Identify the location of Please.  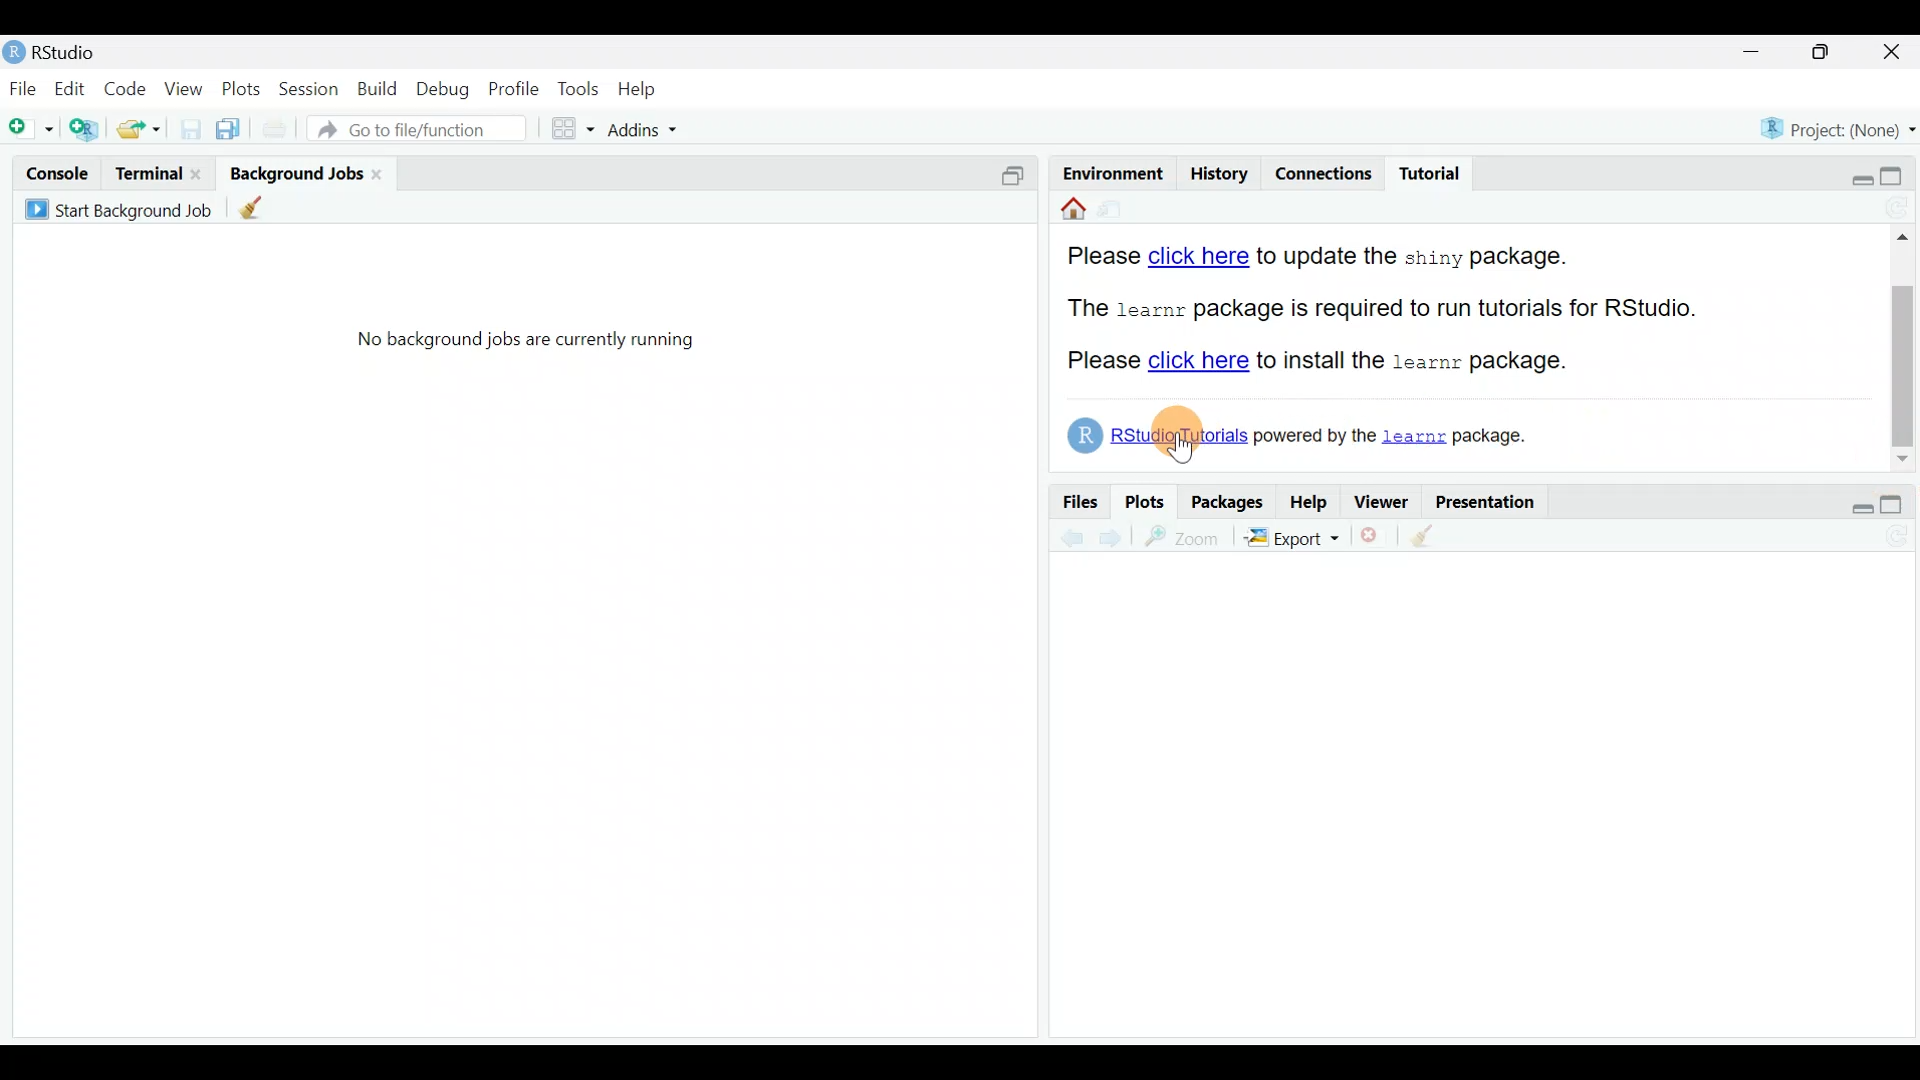
(1098, 251).